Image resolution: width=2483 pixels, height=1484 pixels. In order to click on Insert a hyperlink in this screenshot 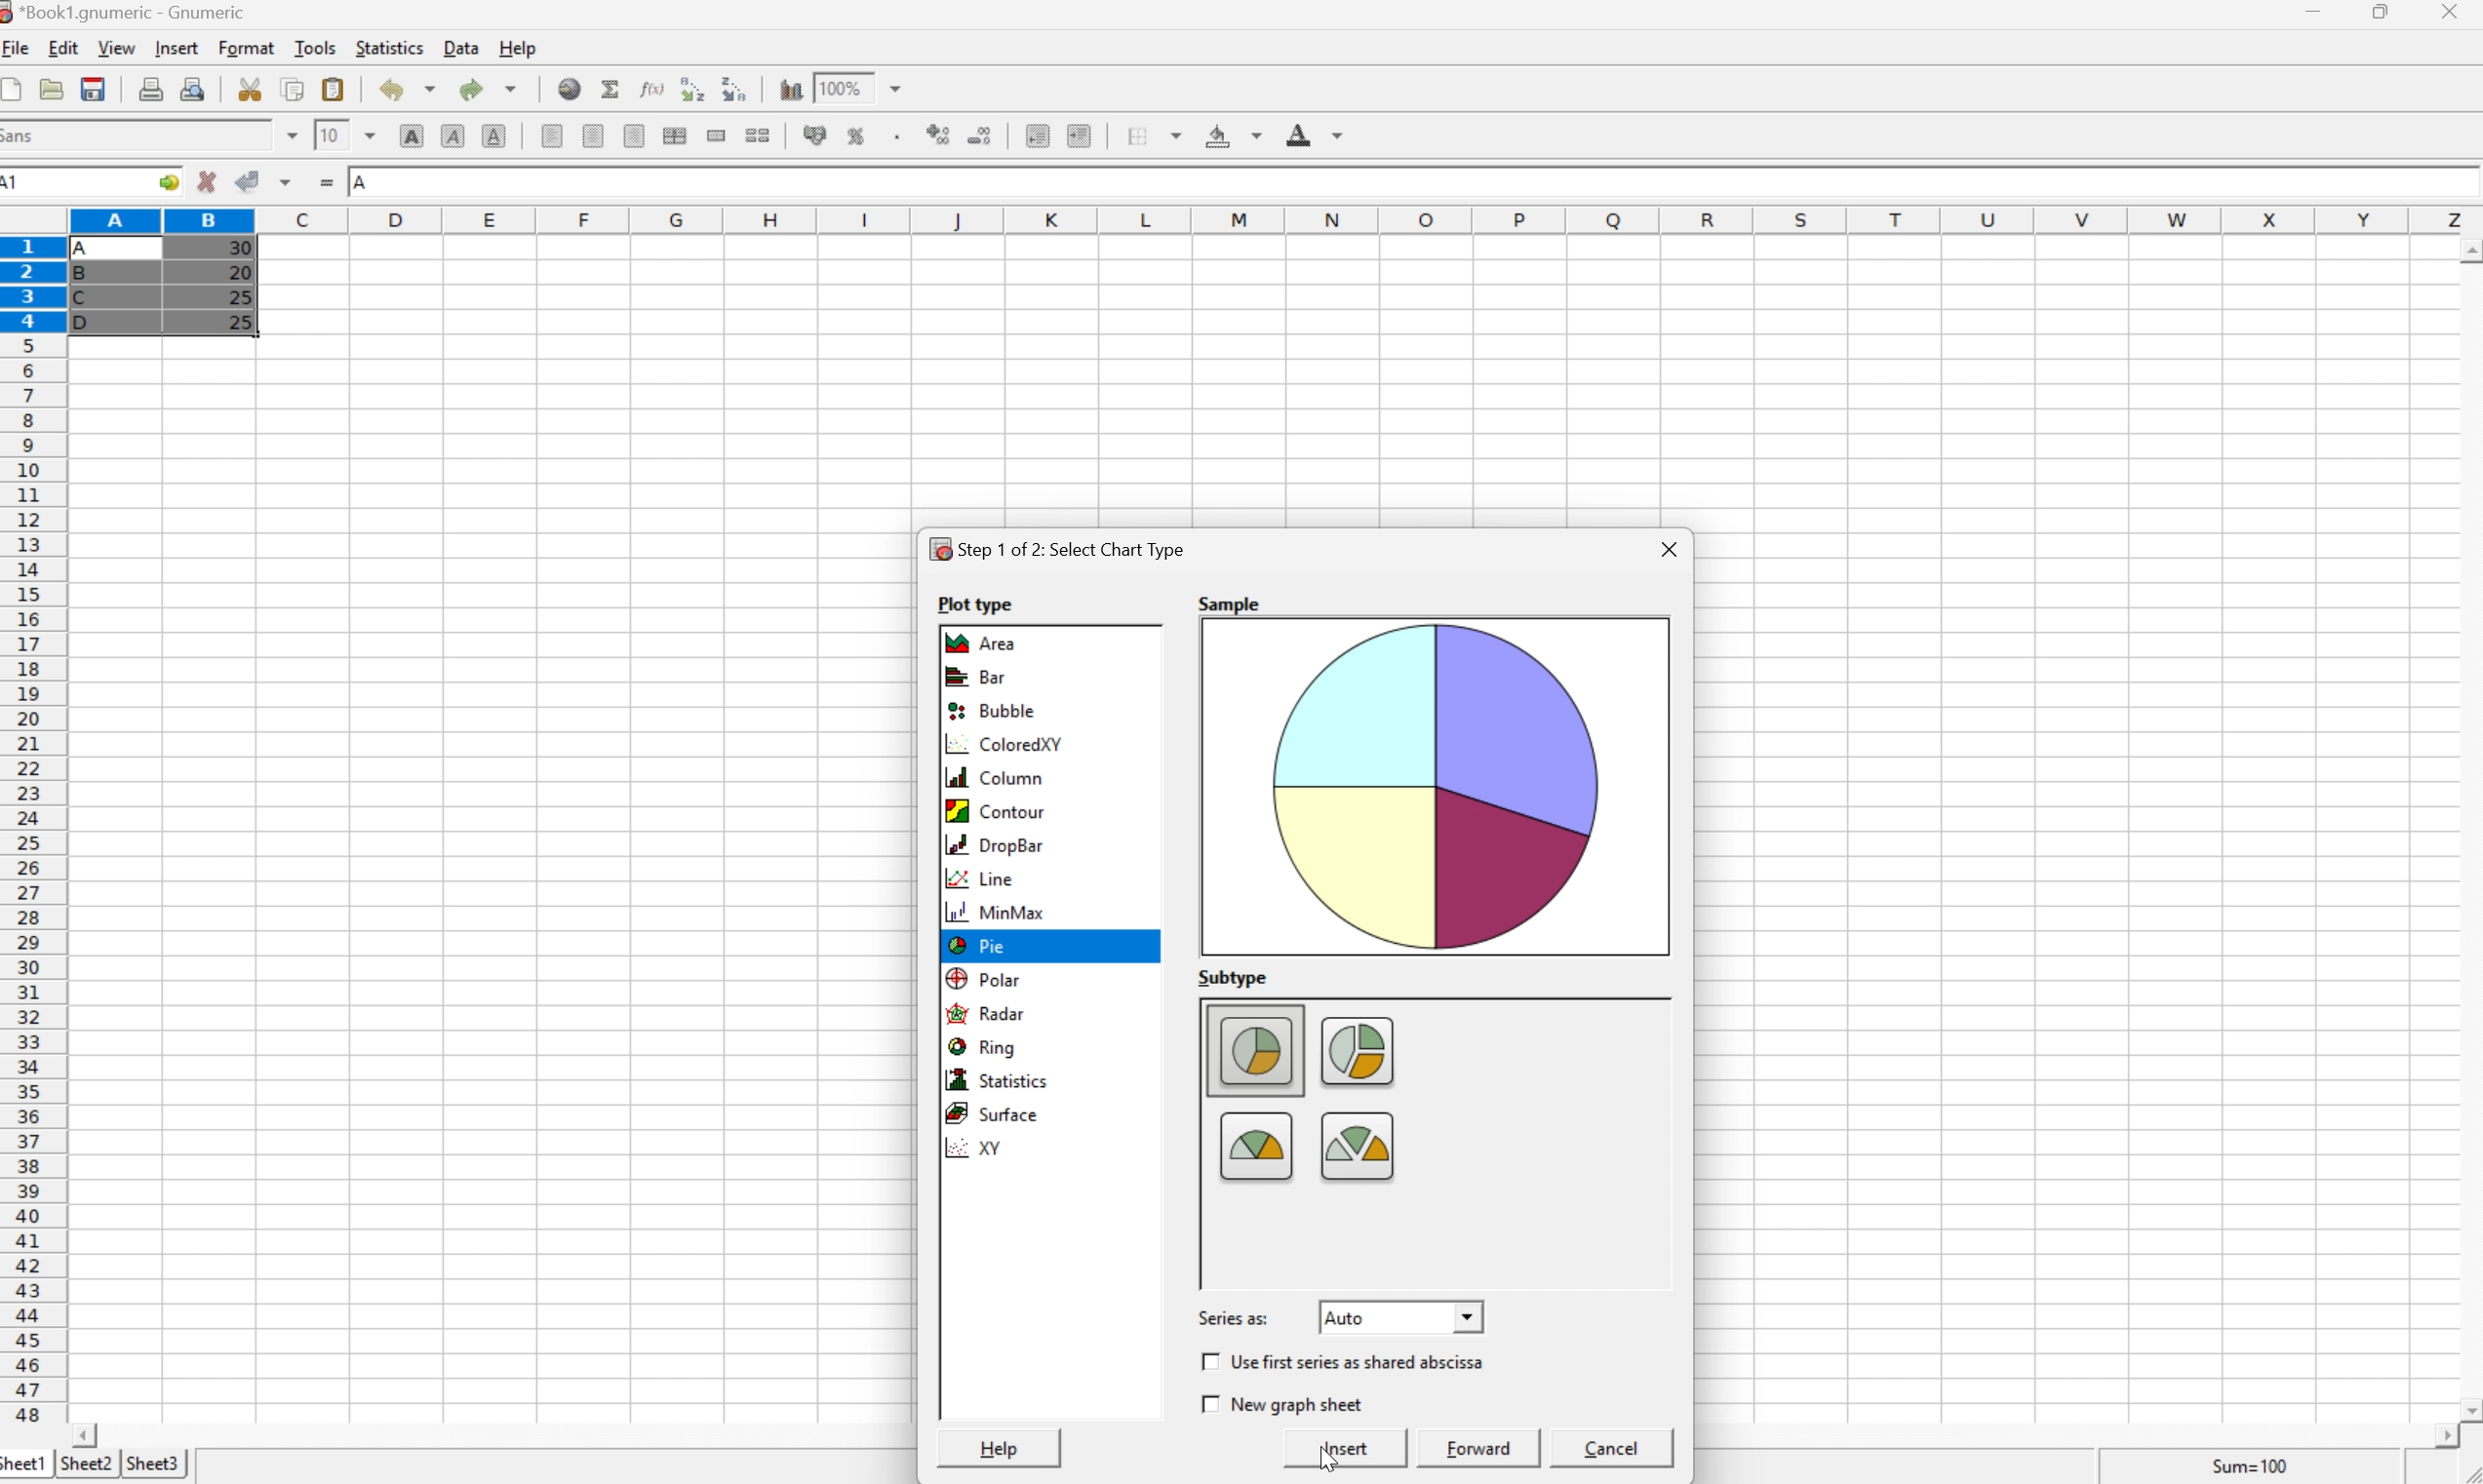, I will do `click(570, 89)`.